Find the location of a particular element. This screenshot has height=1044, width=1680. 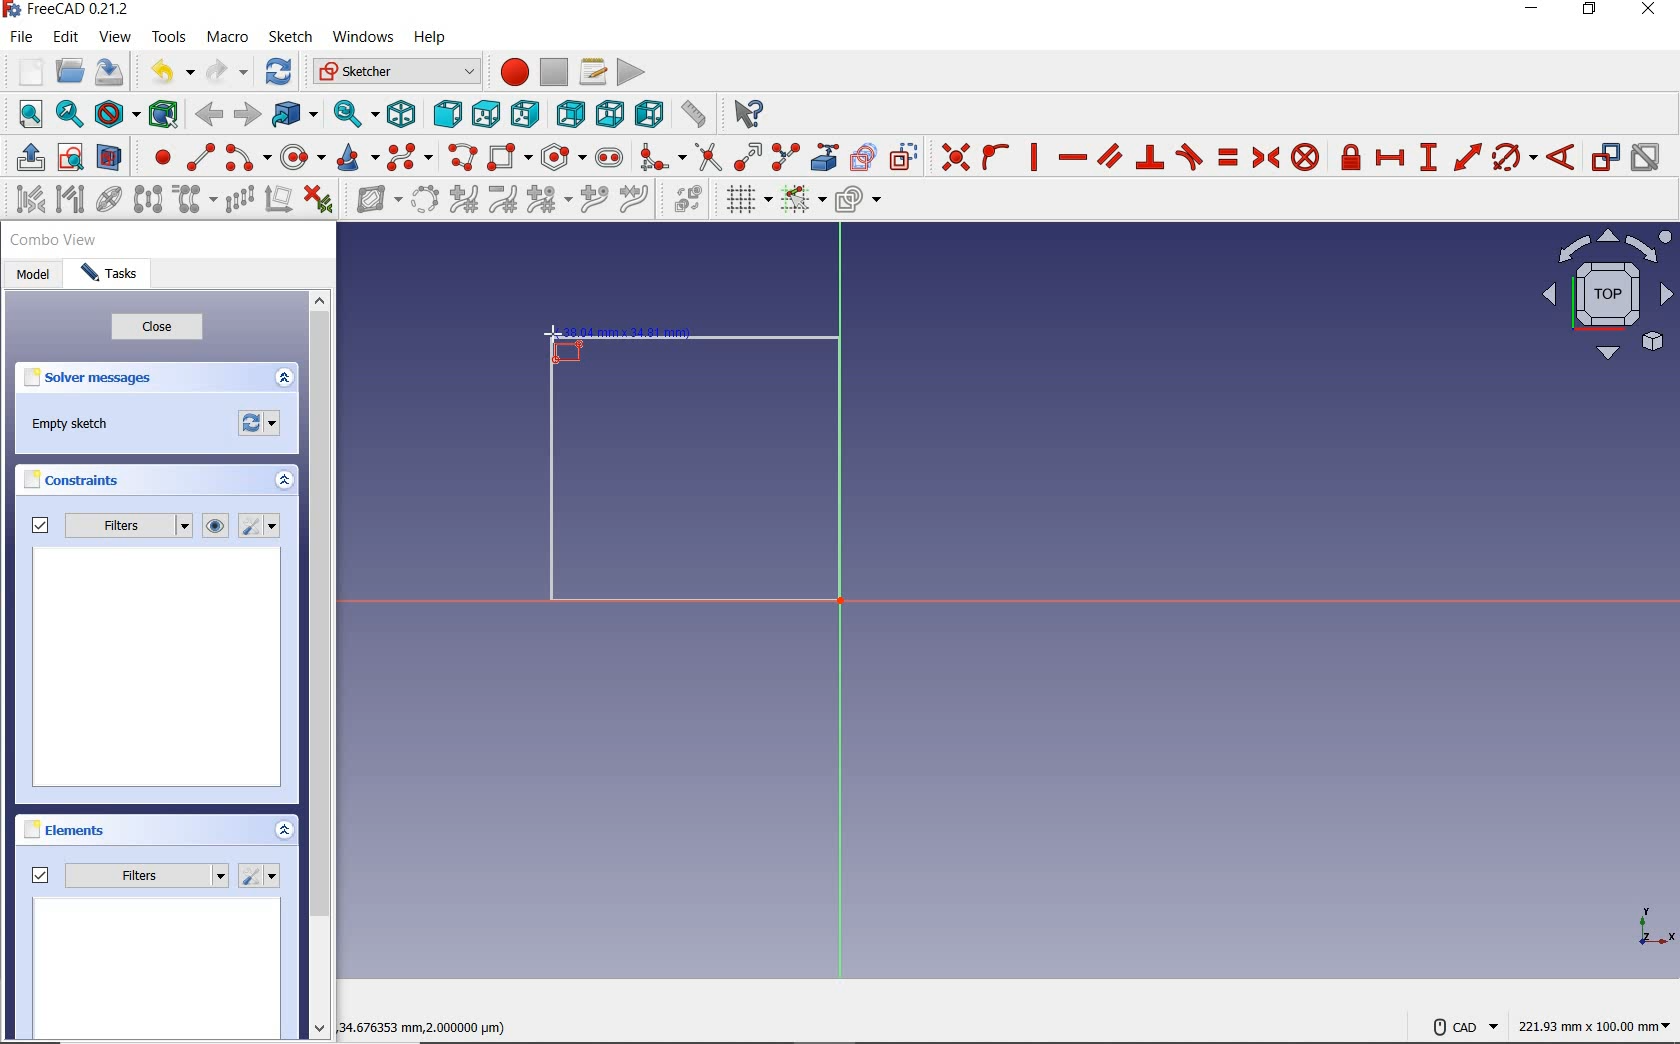

insert knot is located at coordinates (596, 202).